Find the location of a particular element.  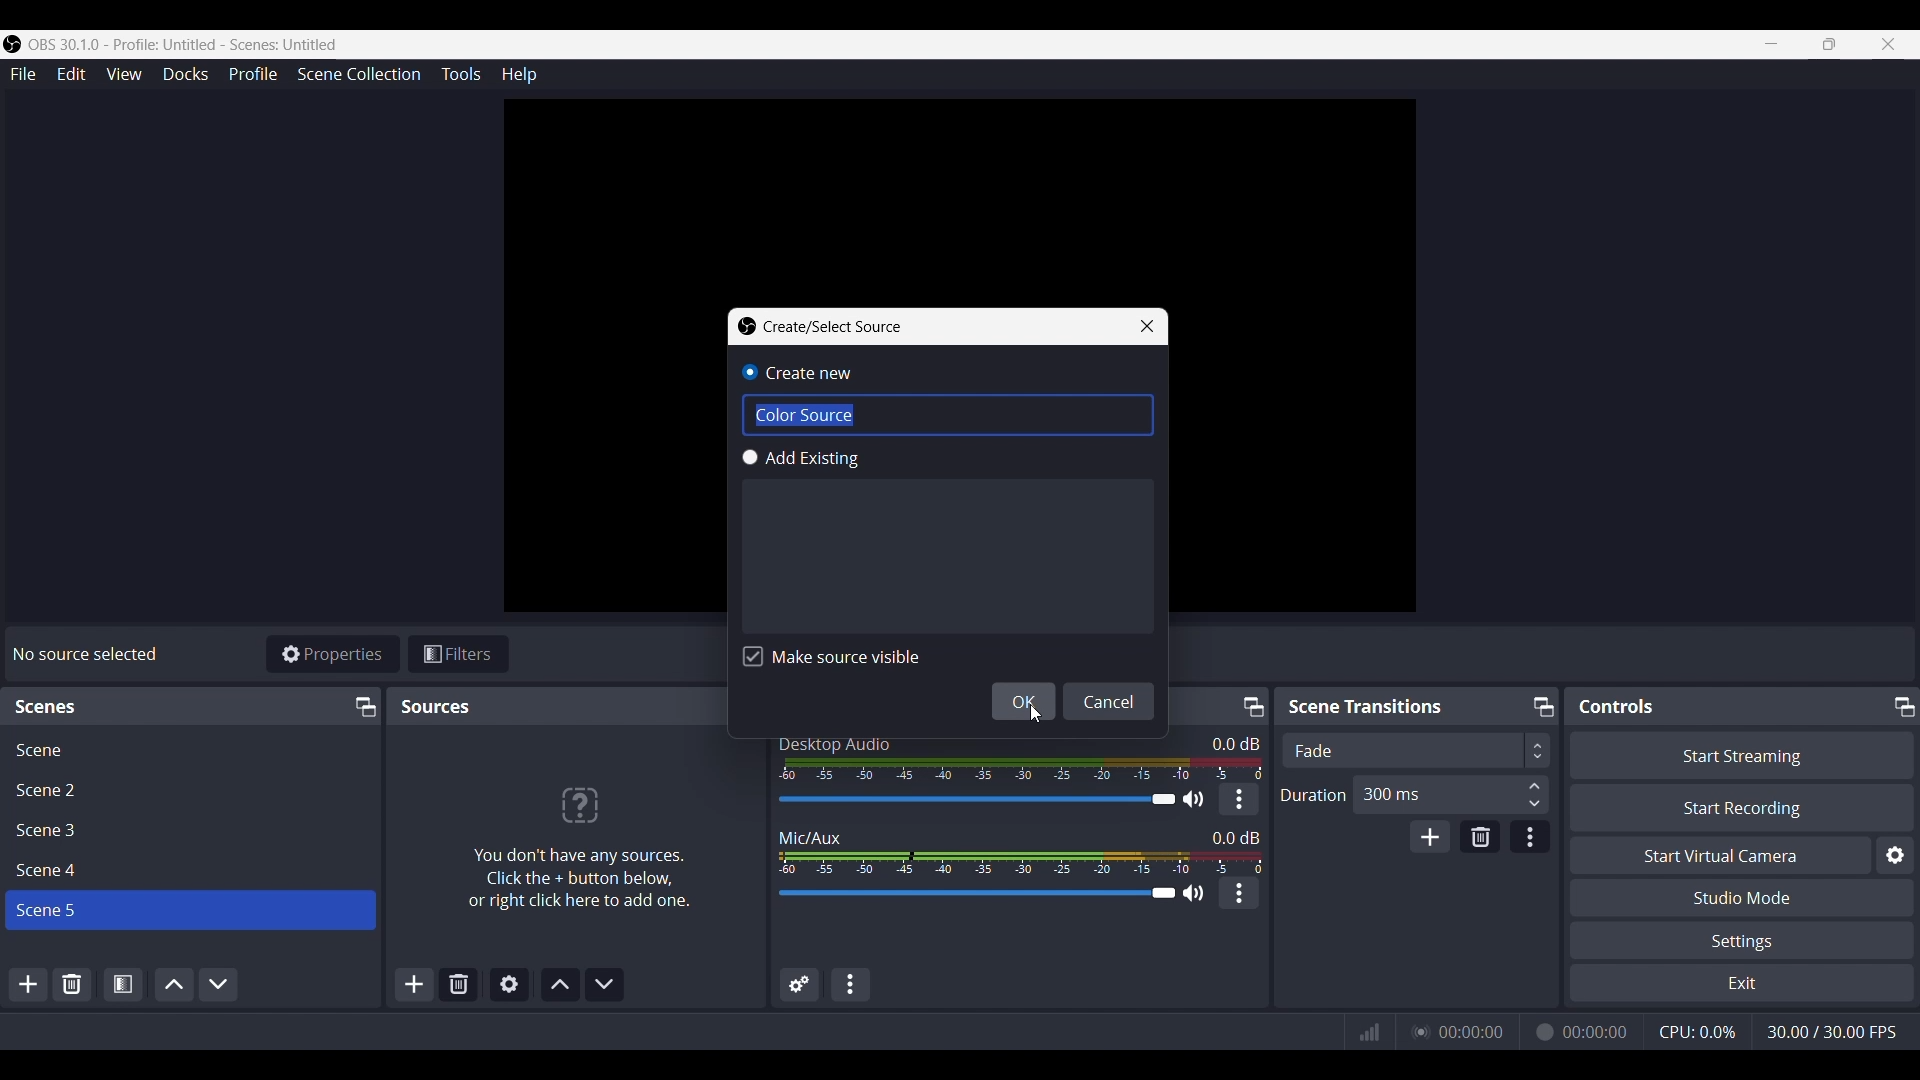

Properties is located at coordinates (334, 653).